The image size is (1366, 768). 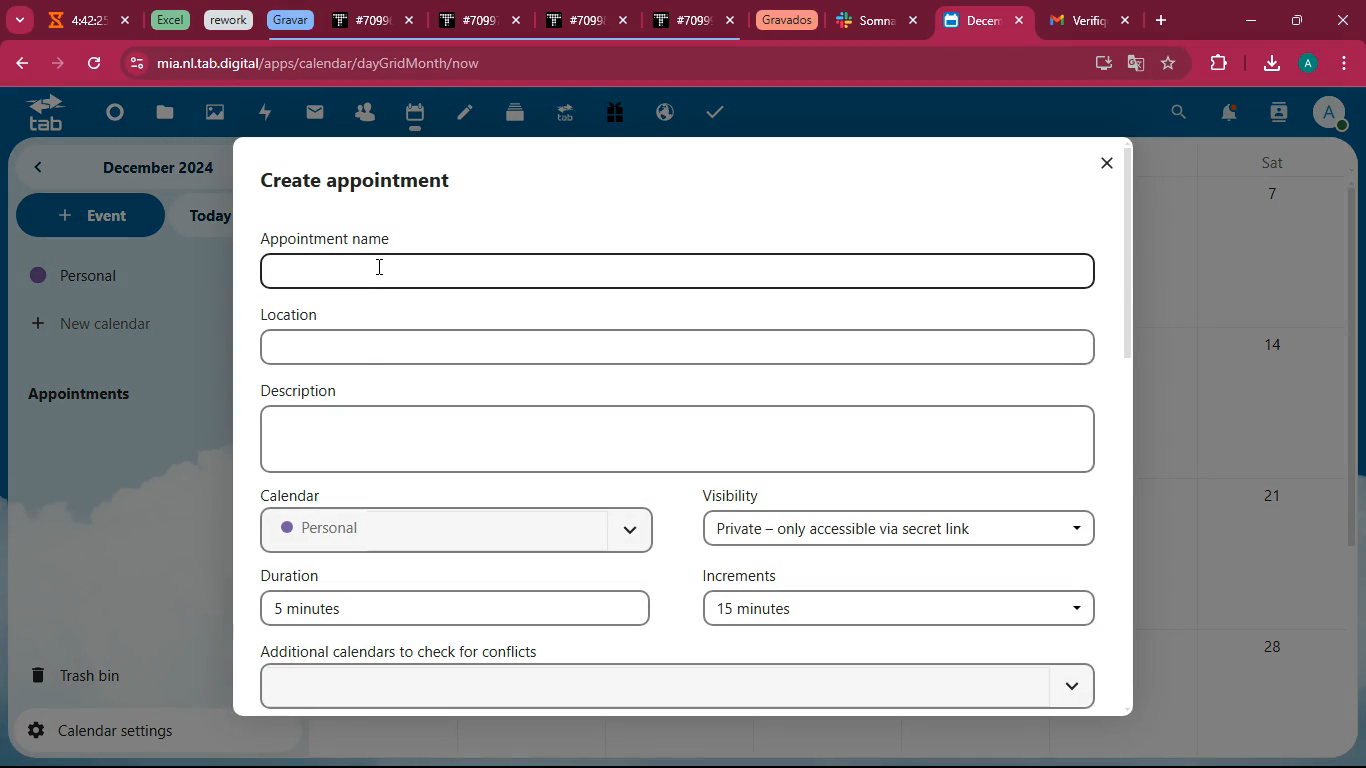 What do you see at coordinates (86, 393) in the screenshot?
I see `appointments` at bounding box center [86, 393].